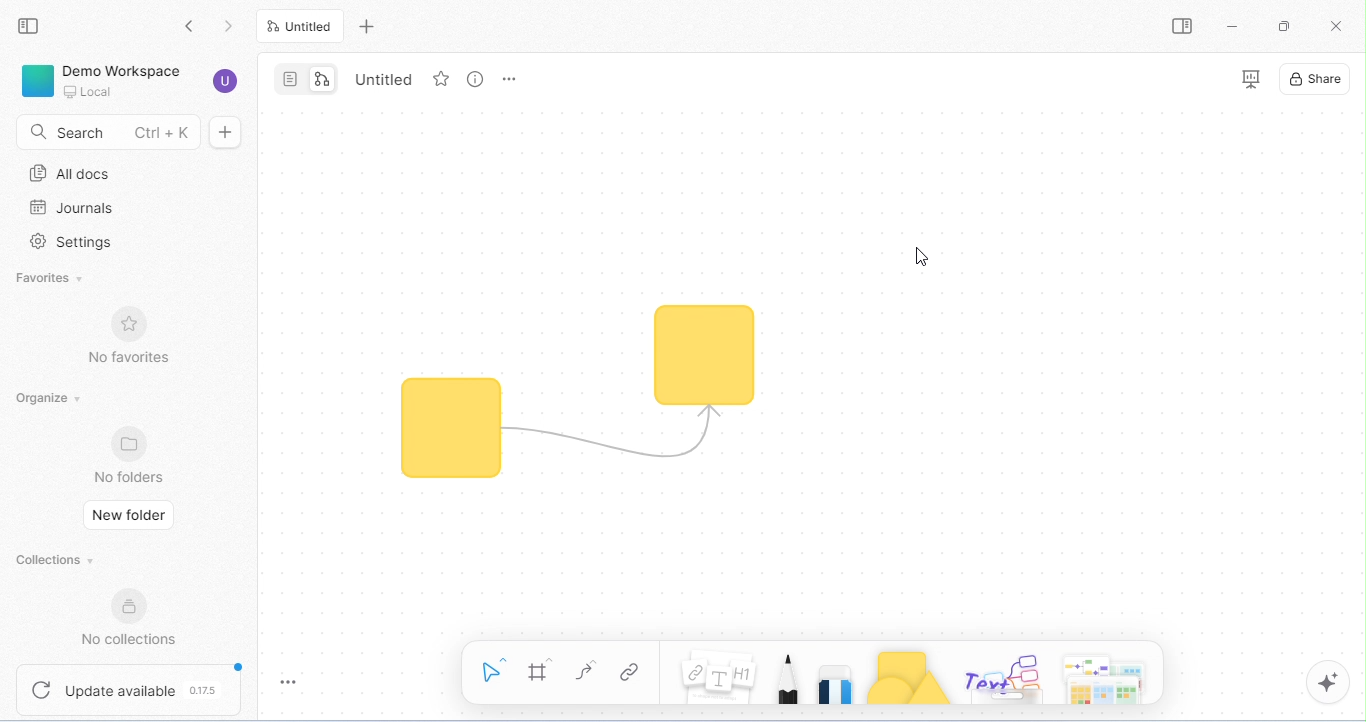 This screenshot has height=722, width=1366. What do you see at coordinates (232, 28) in the screenshot?
I see `go previous` at bounding box center [232, 28].